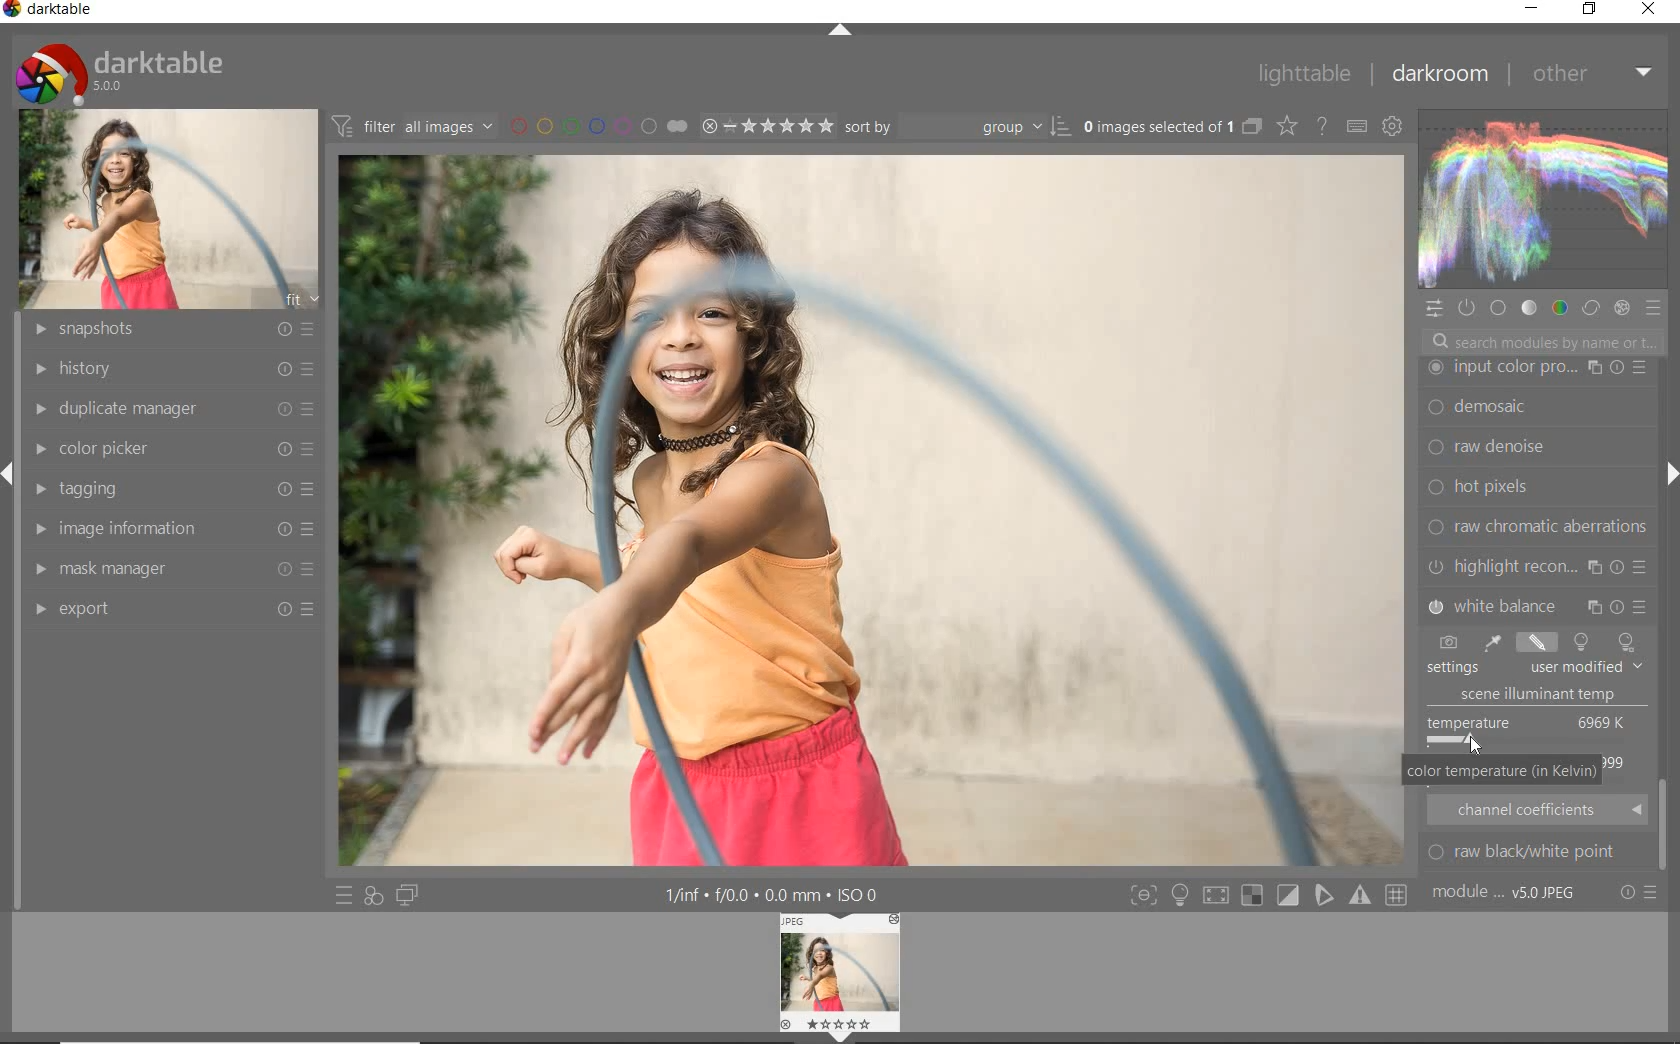 The width and height of the screenshot is (1680, 1044). I want to click on preset, so click(1656, 312).